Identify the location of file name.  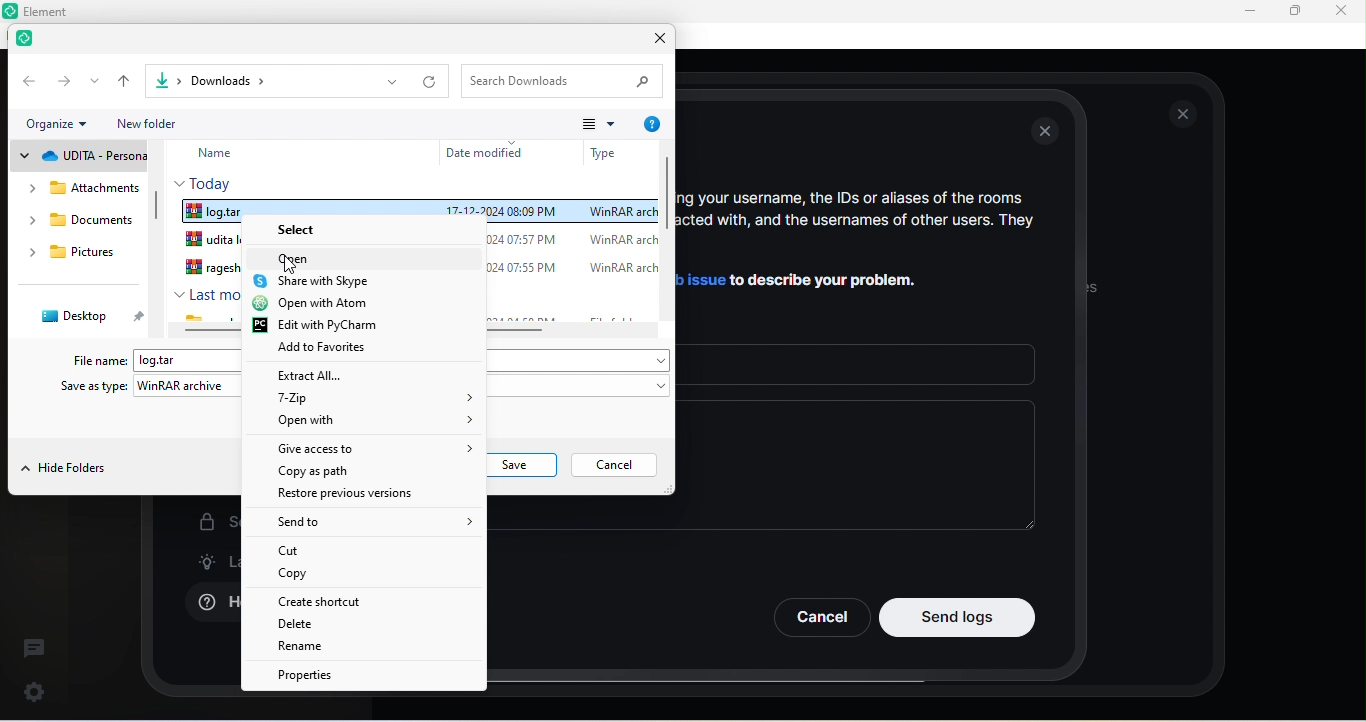
(102, 360).